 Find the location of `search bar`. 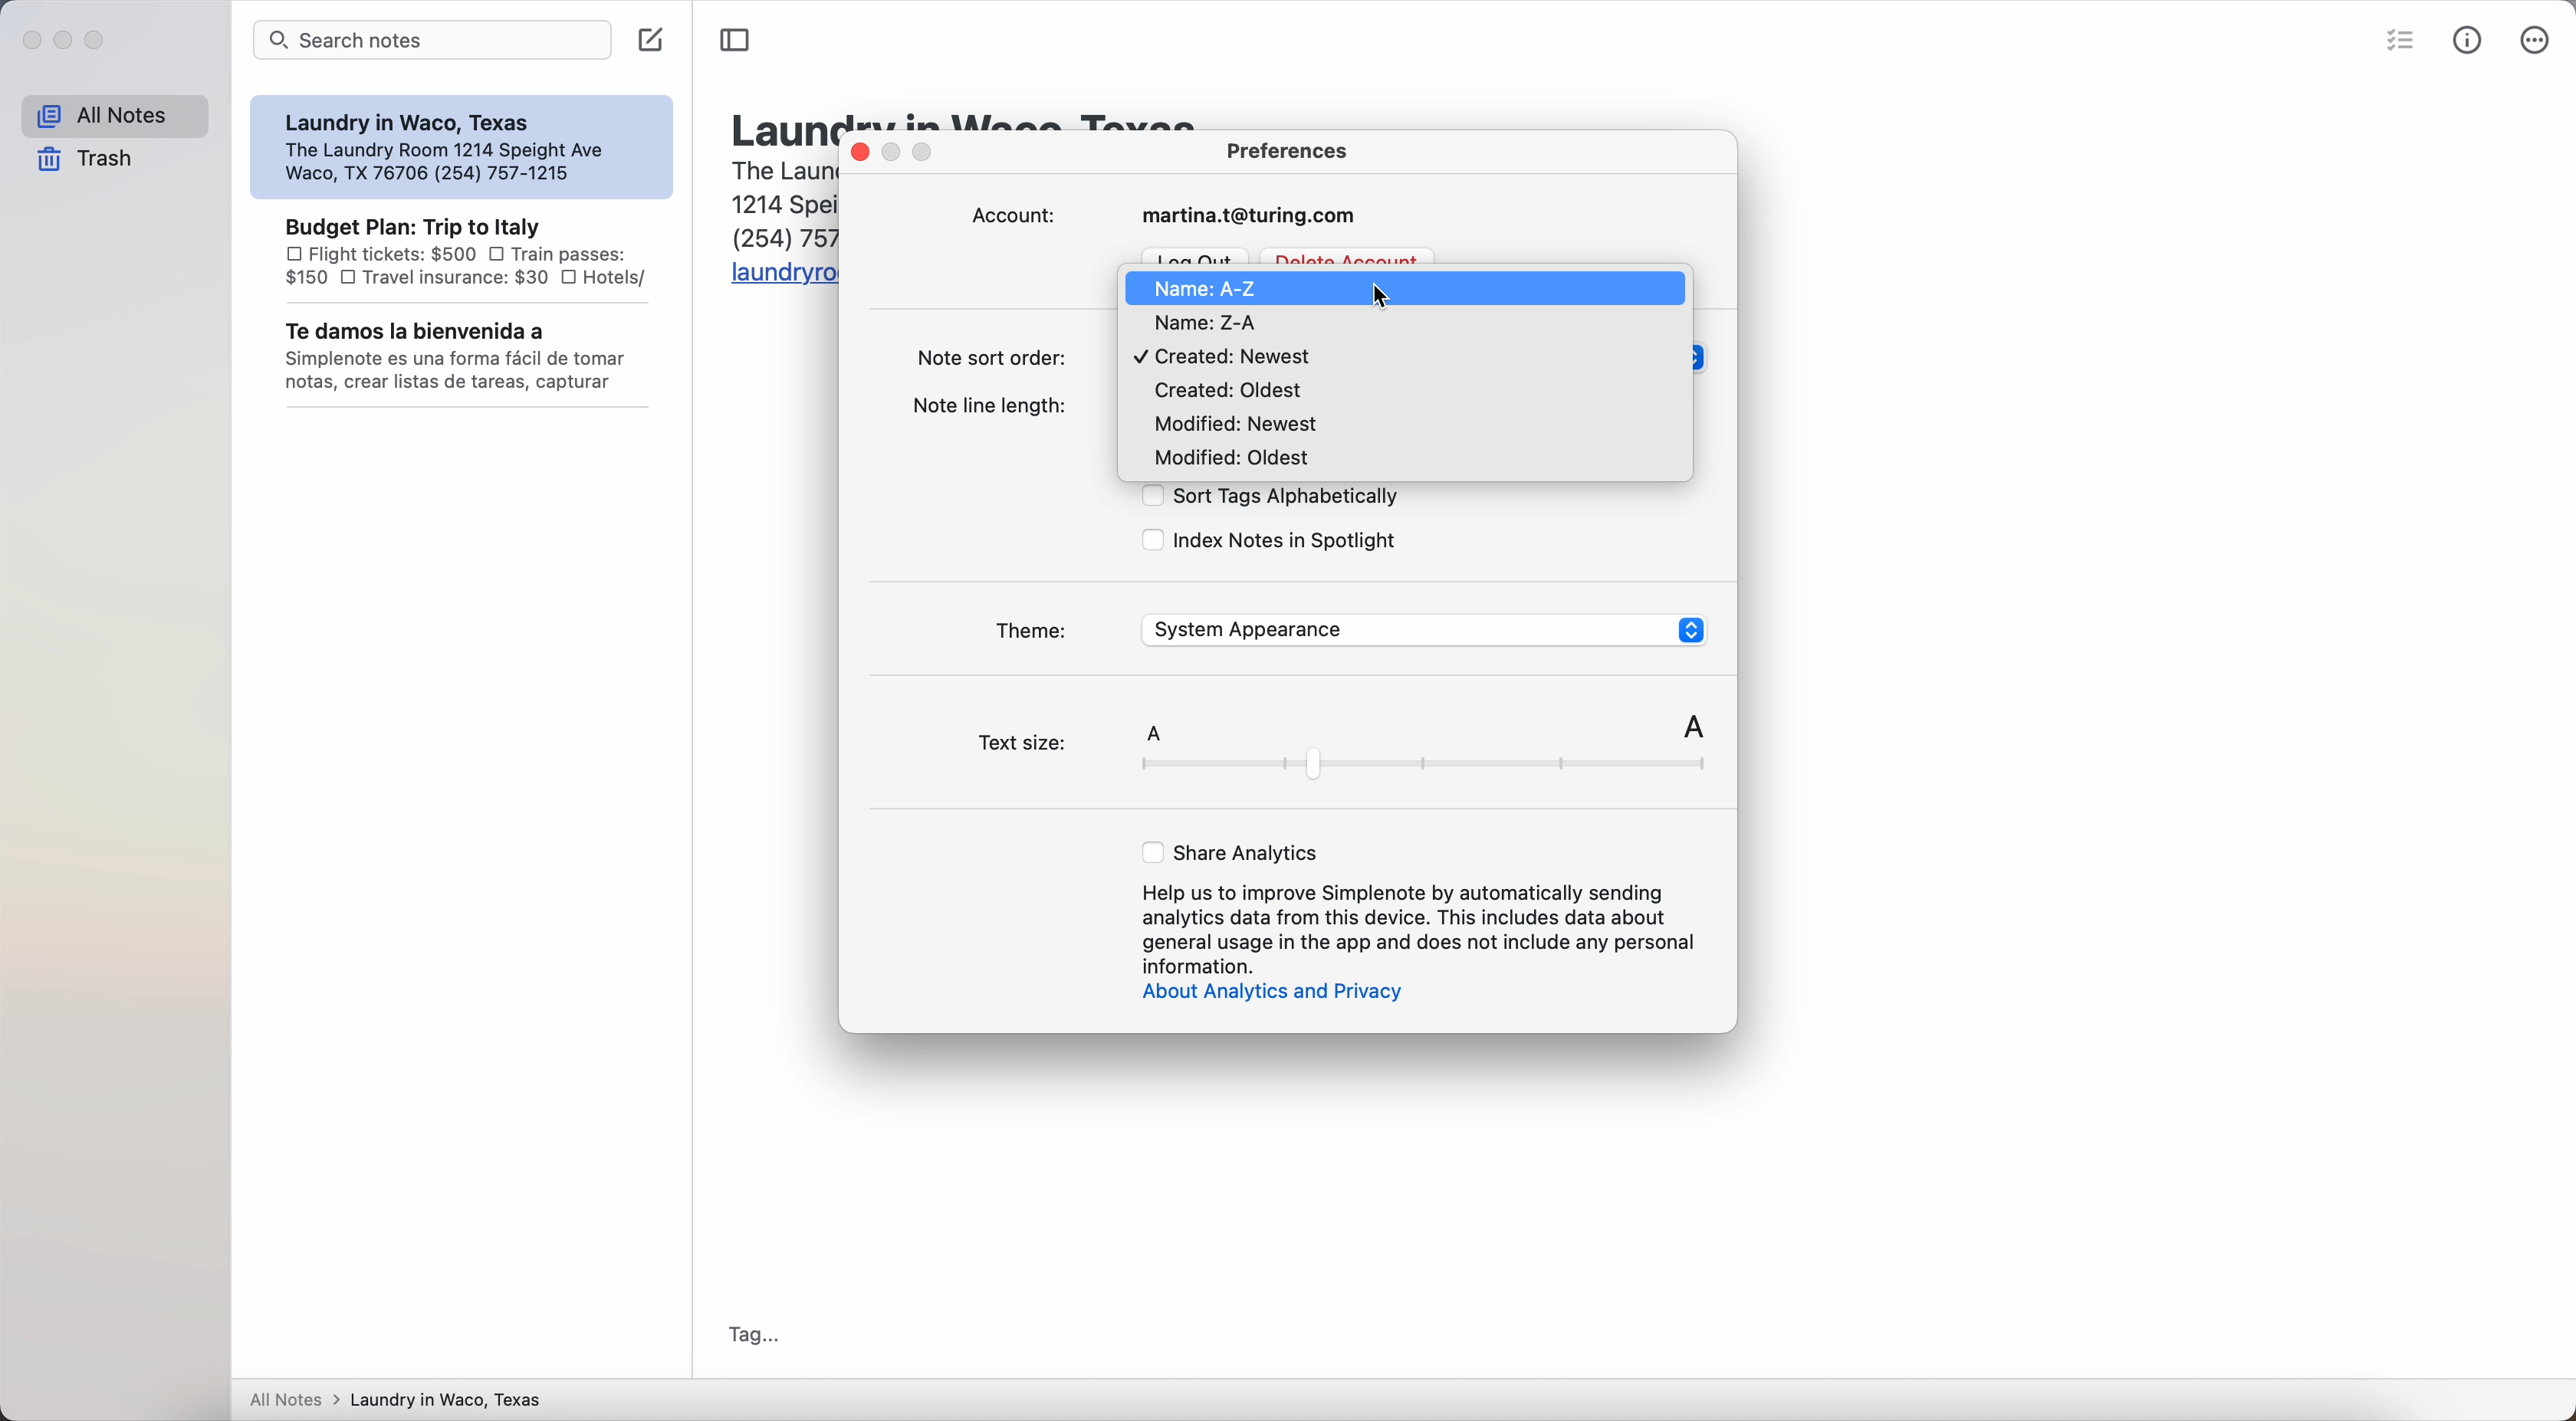

search bar is located at coordinates (433, 40).